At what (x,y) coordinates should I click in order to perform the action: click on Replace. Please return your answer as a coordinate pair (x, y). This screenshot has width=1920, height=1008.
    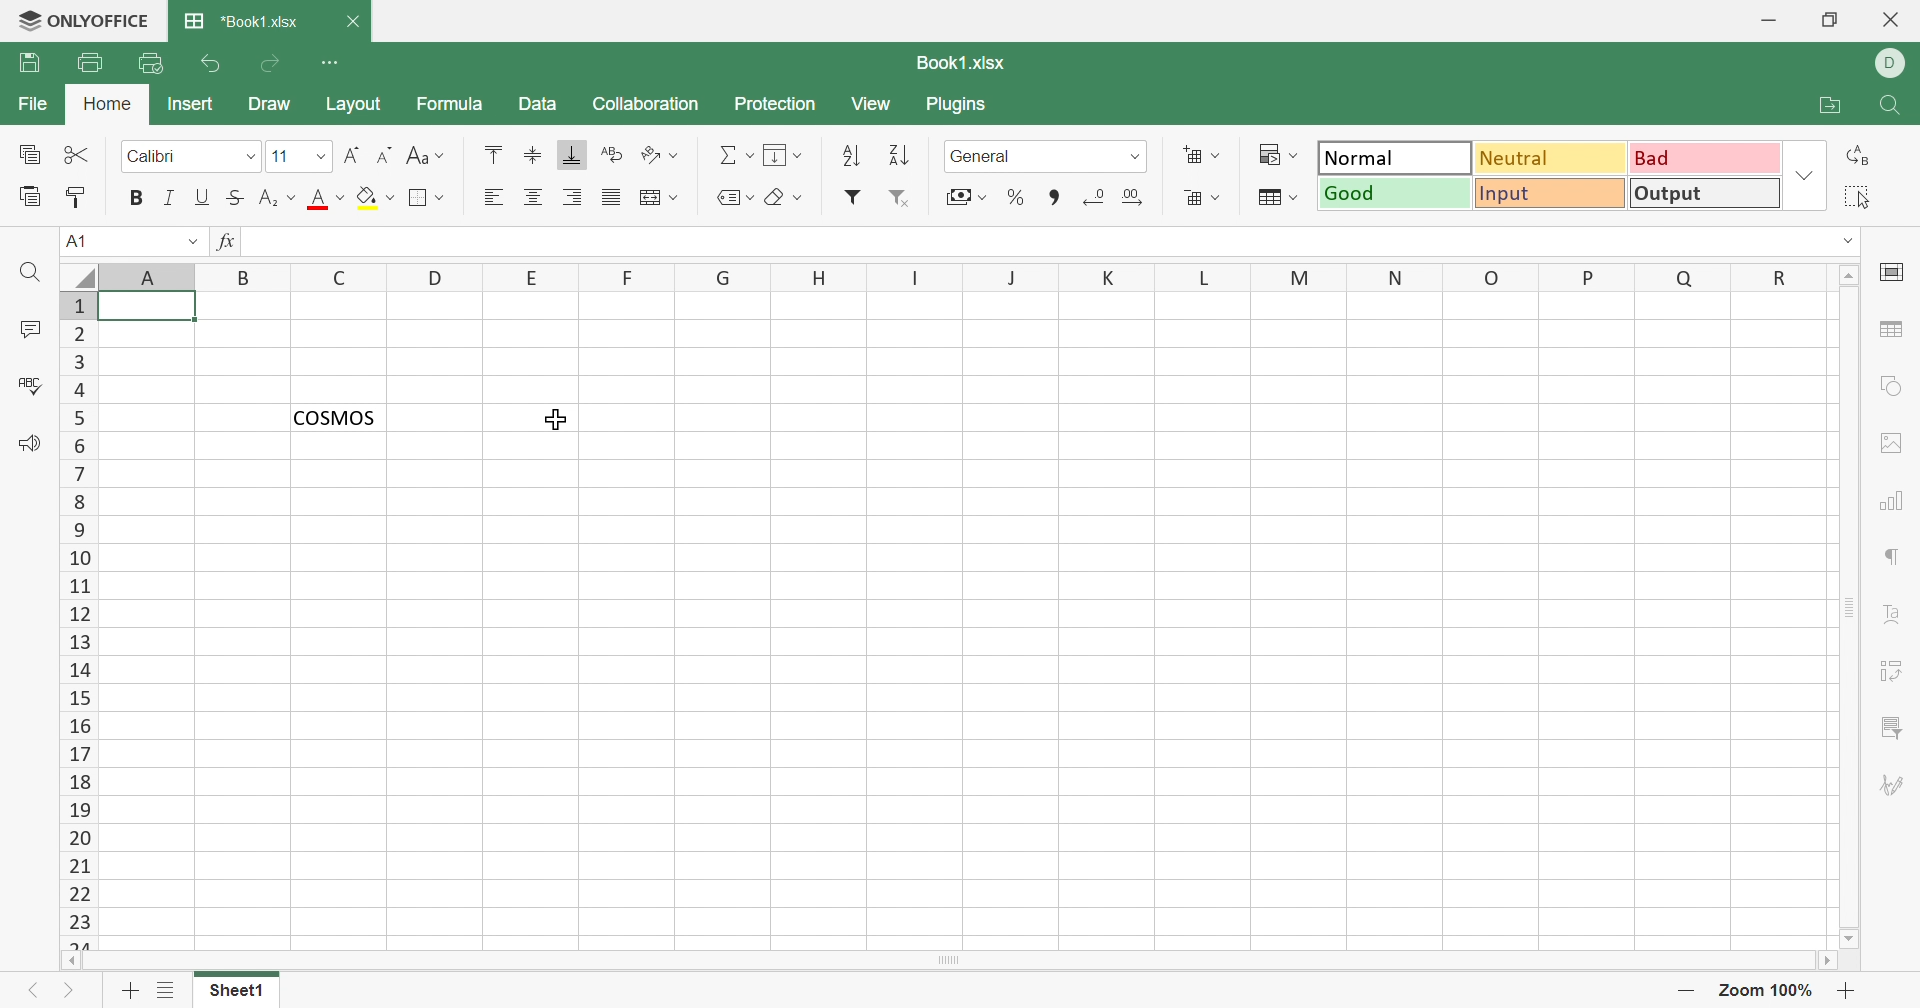
    Looking at the image, I should click on (1858, 153).